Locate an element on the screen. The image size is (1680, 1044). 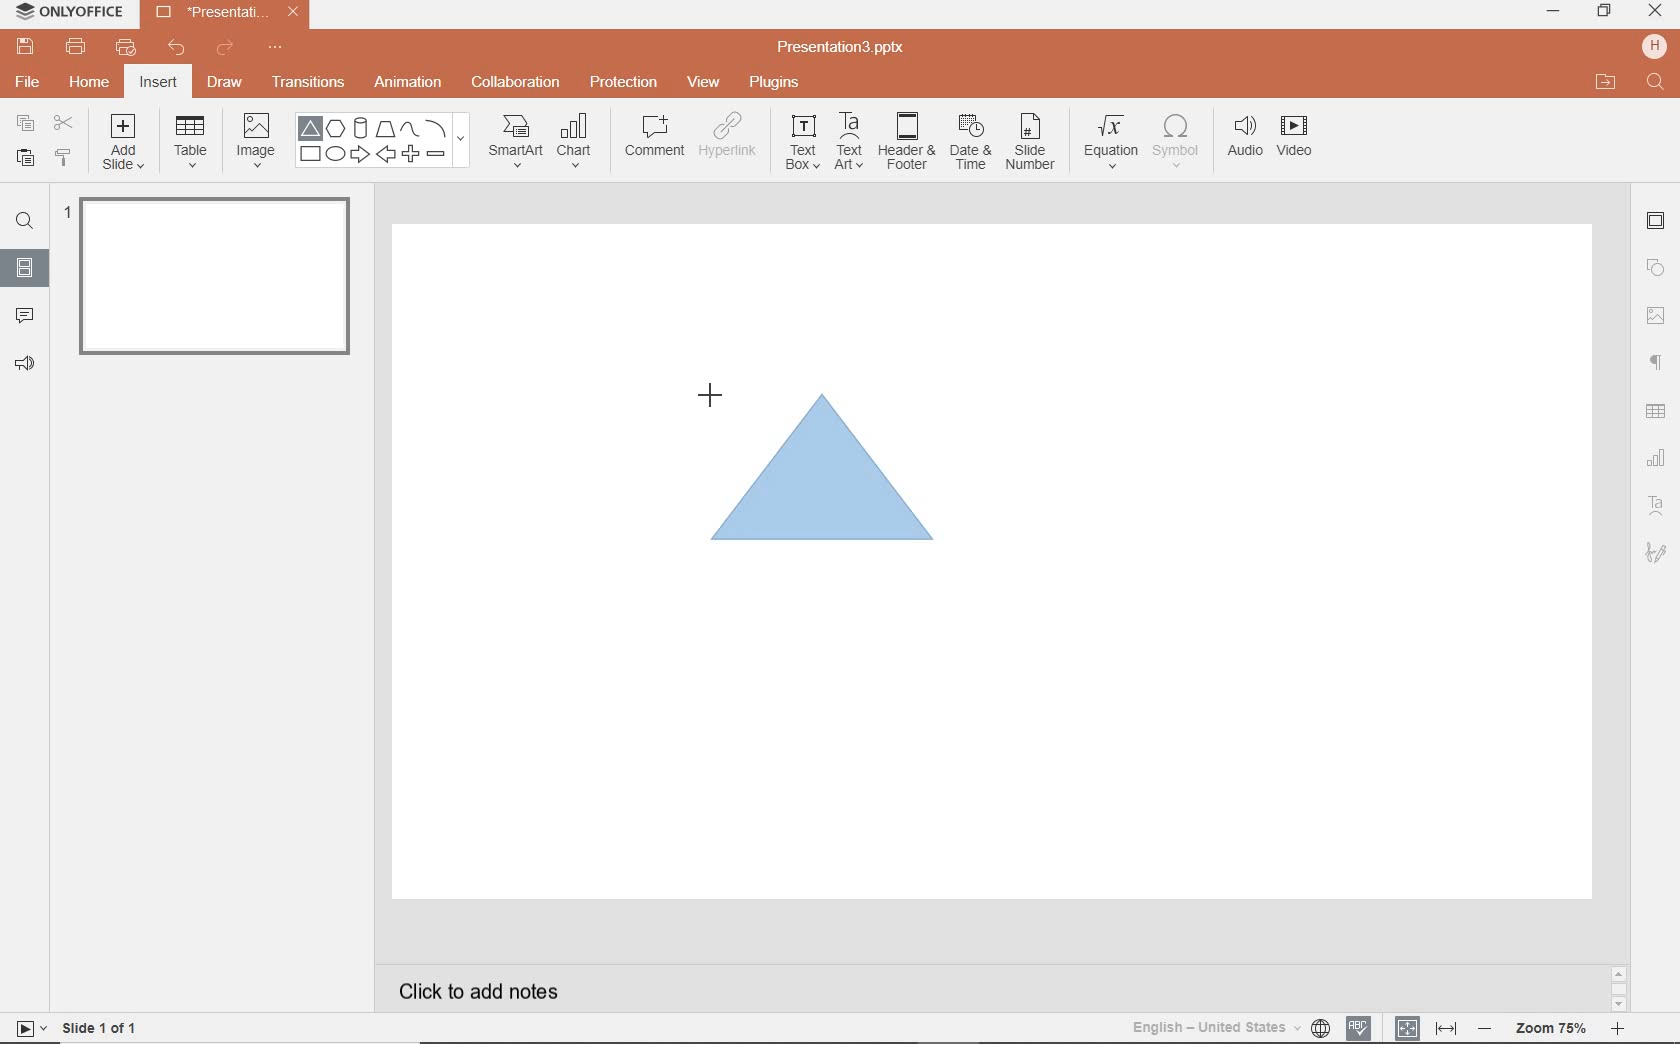
CUT is located at coordinates (65, 122).